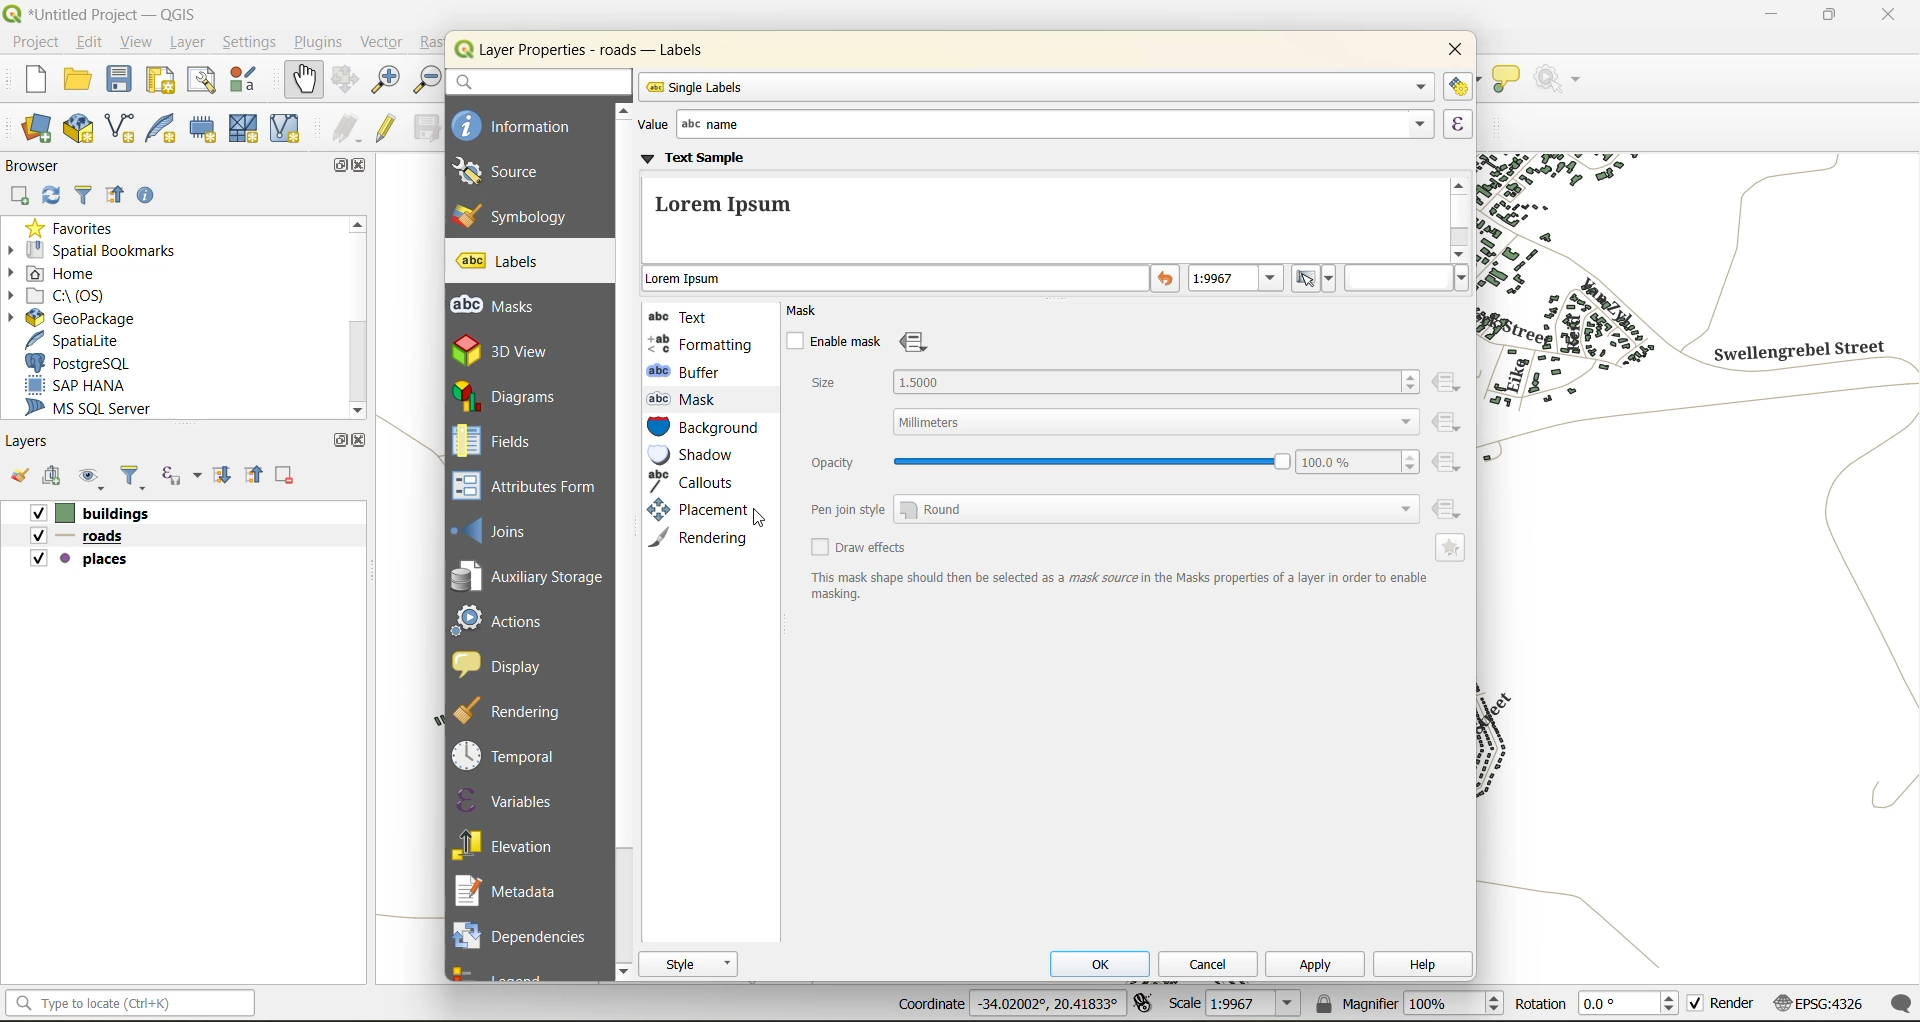  I want to click on auxillary storage, so click(529, 580).